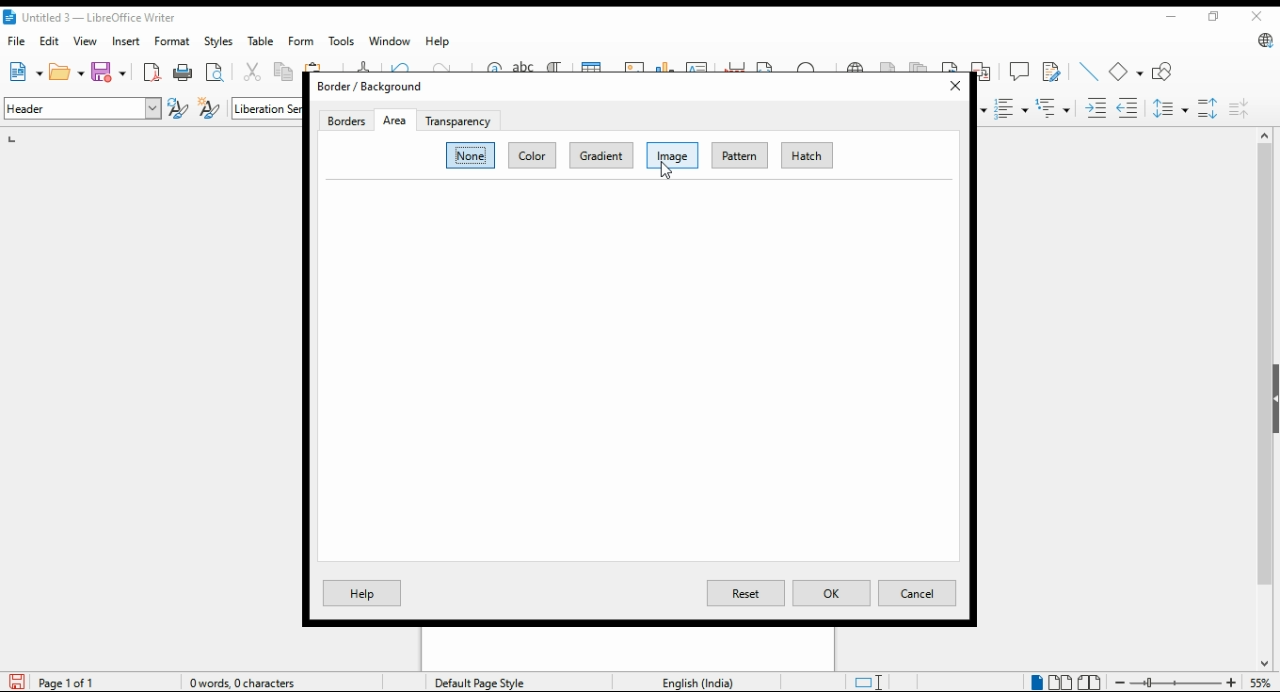  Describe the element at coordinates (530, 156) in the screenshot. I see `color` at that location.